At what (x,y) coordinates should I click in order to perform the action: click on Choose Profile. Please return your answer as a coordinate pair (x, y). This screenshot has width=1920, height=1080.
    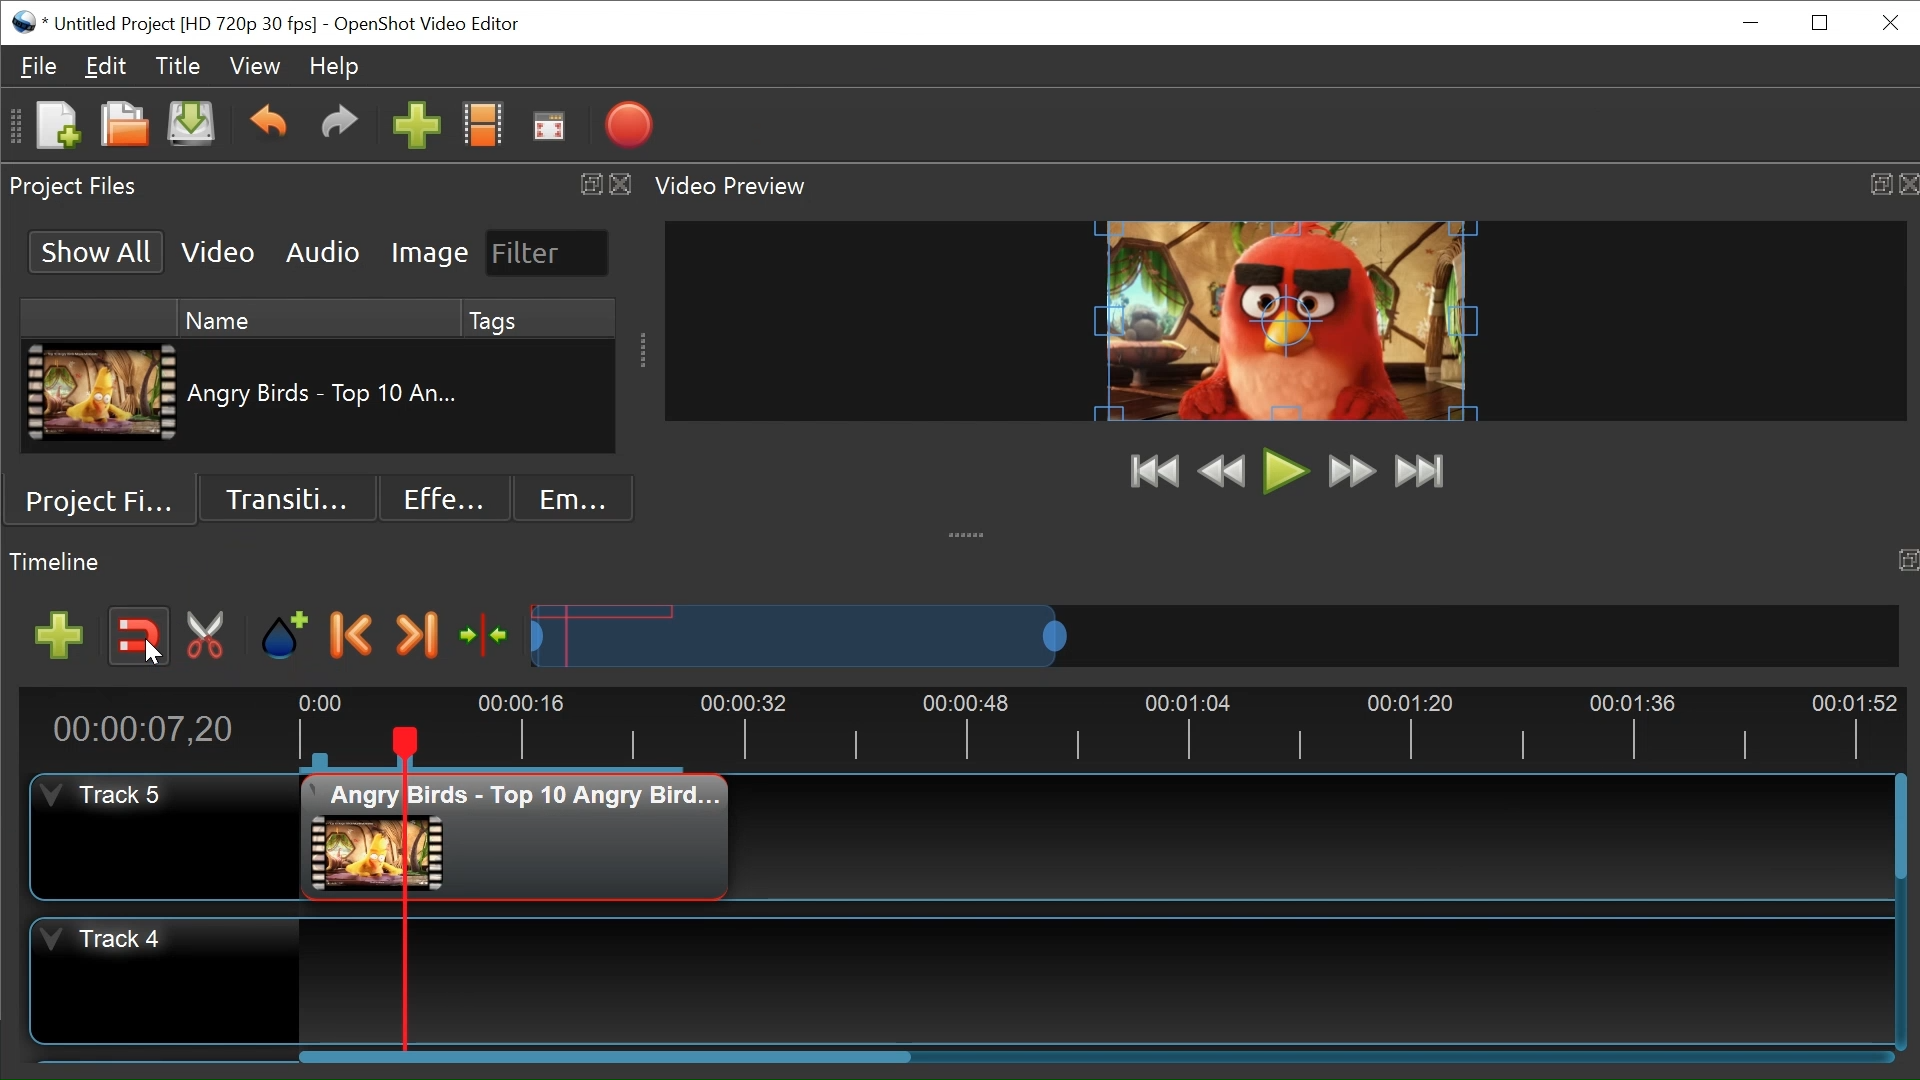
    Looking at the image, I should click on (484, 129).